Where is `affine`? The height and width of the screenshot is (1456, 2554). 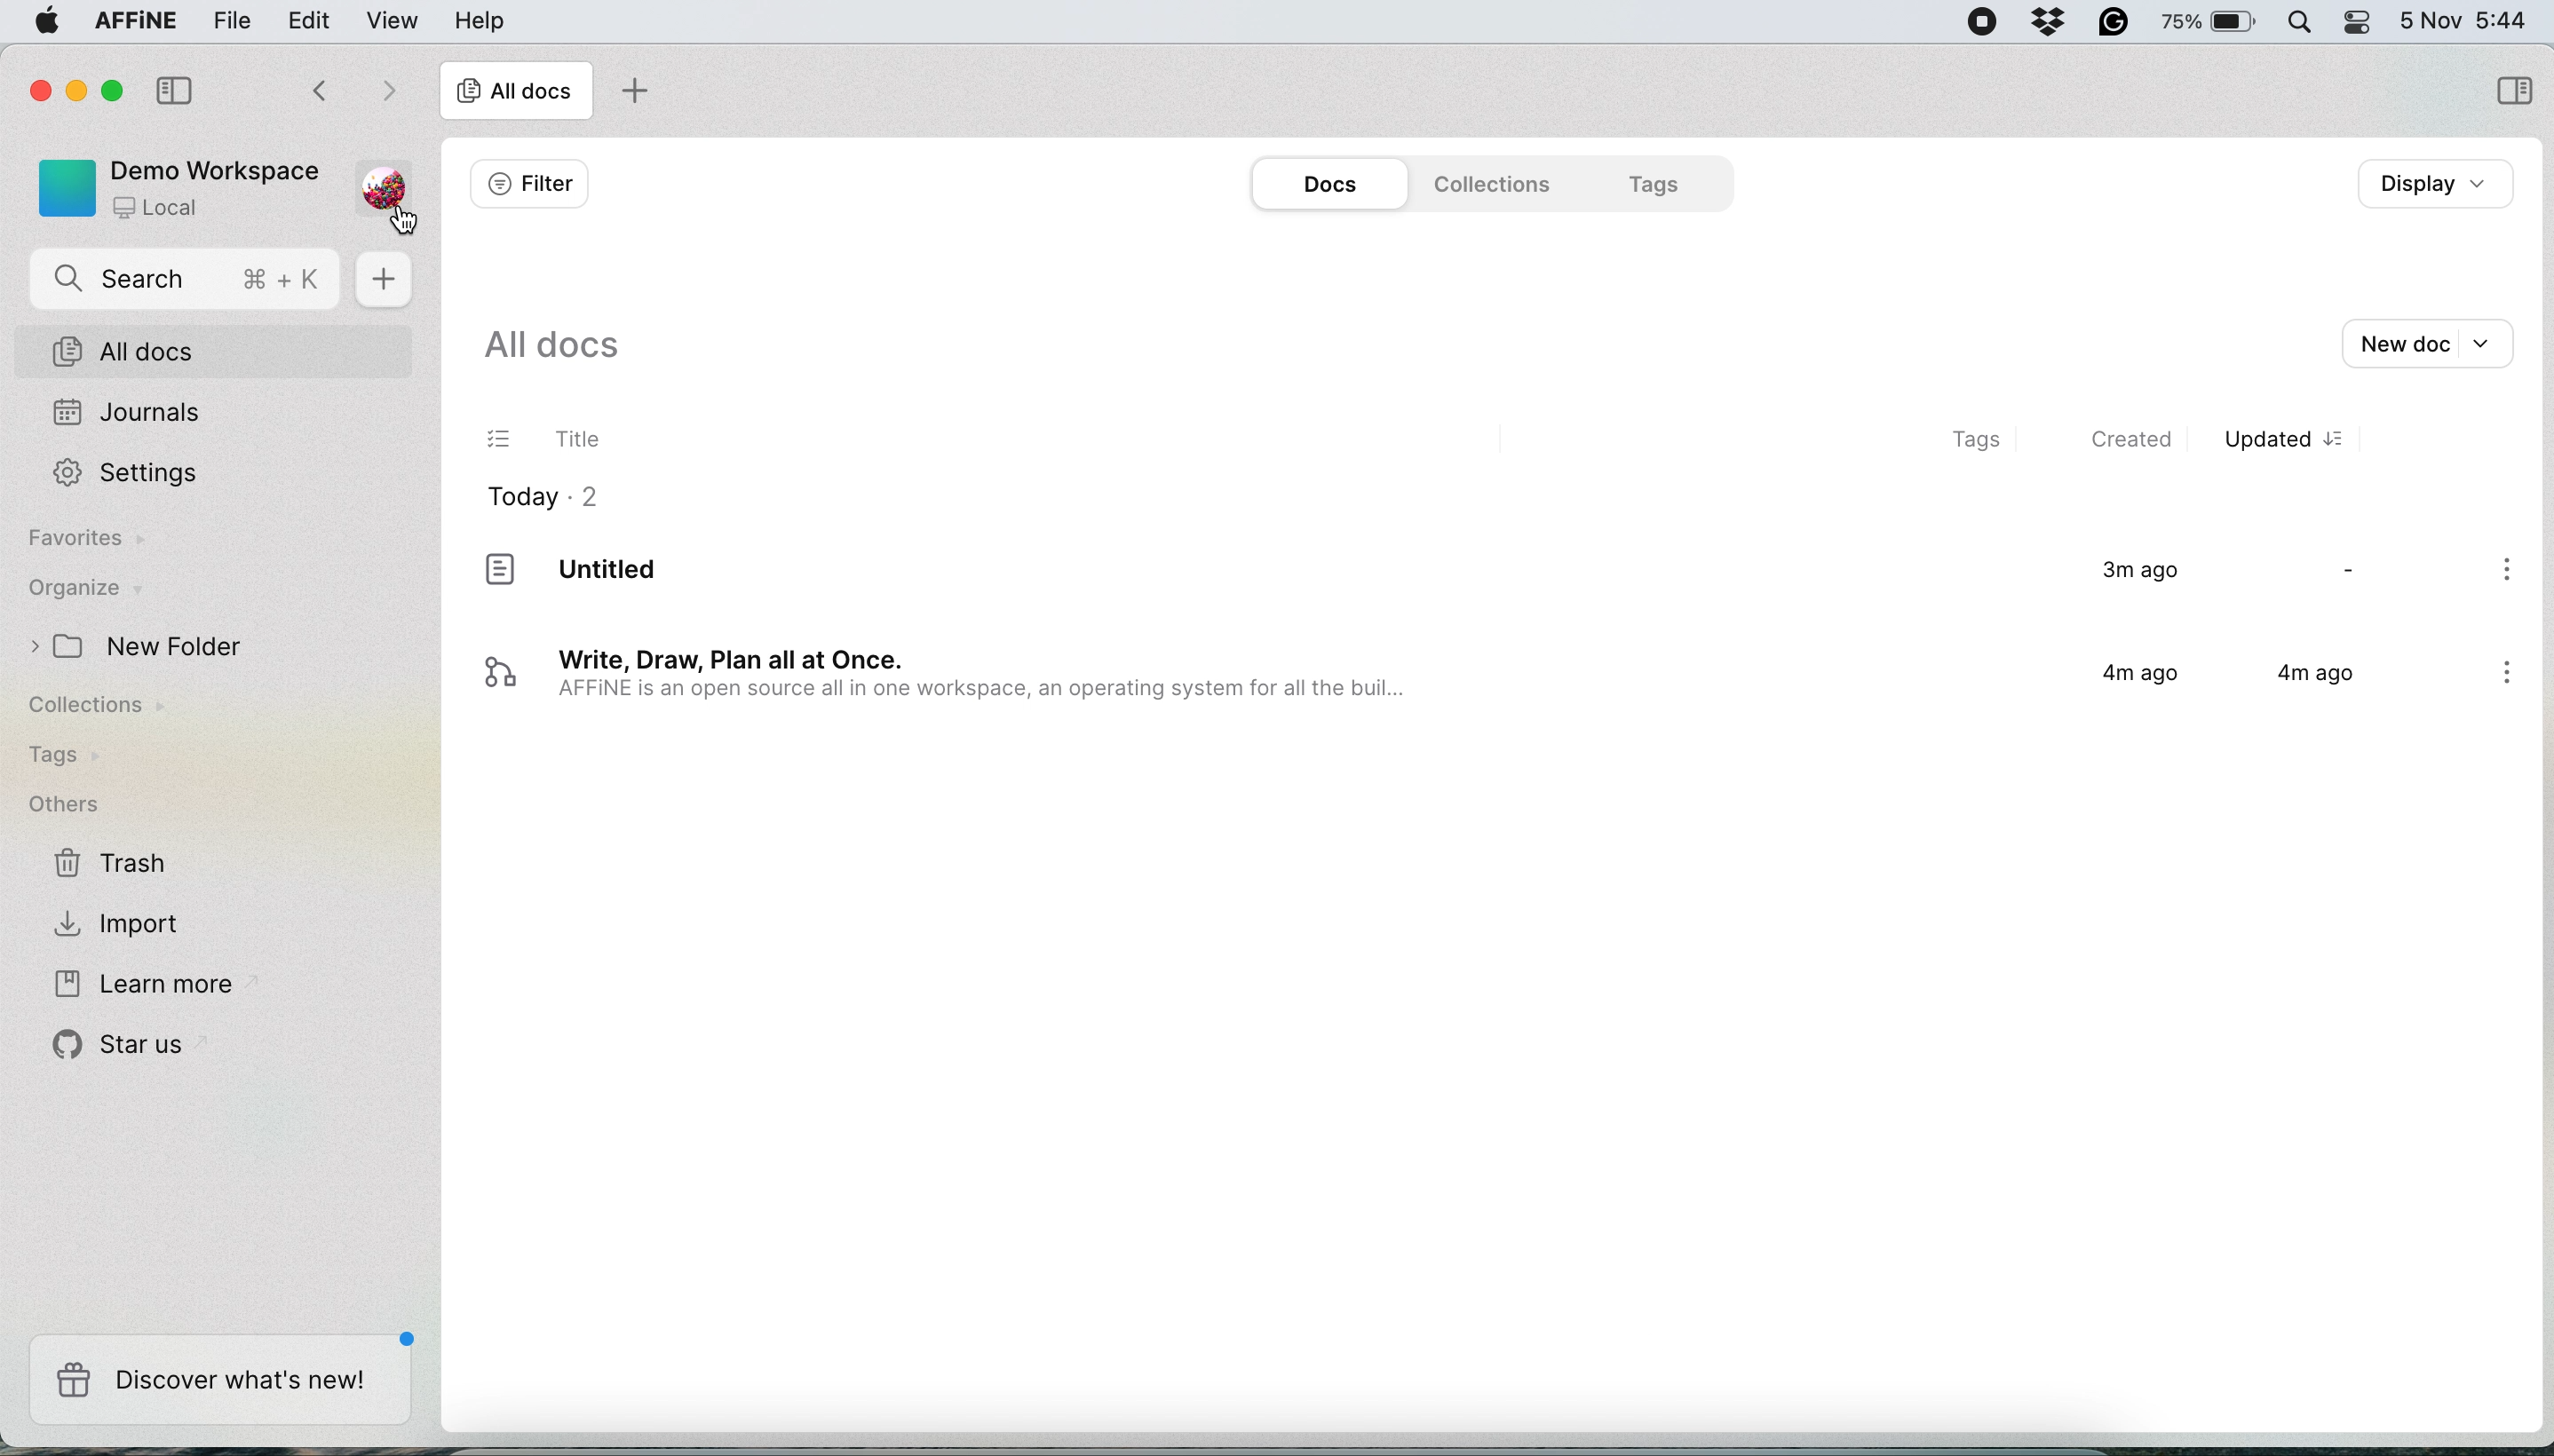
affine is located at coordinates (131, 24).